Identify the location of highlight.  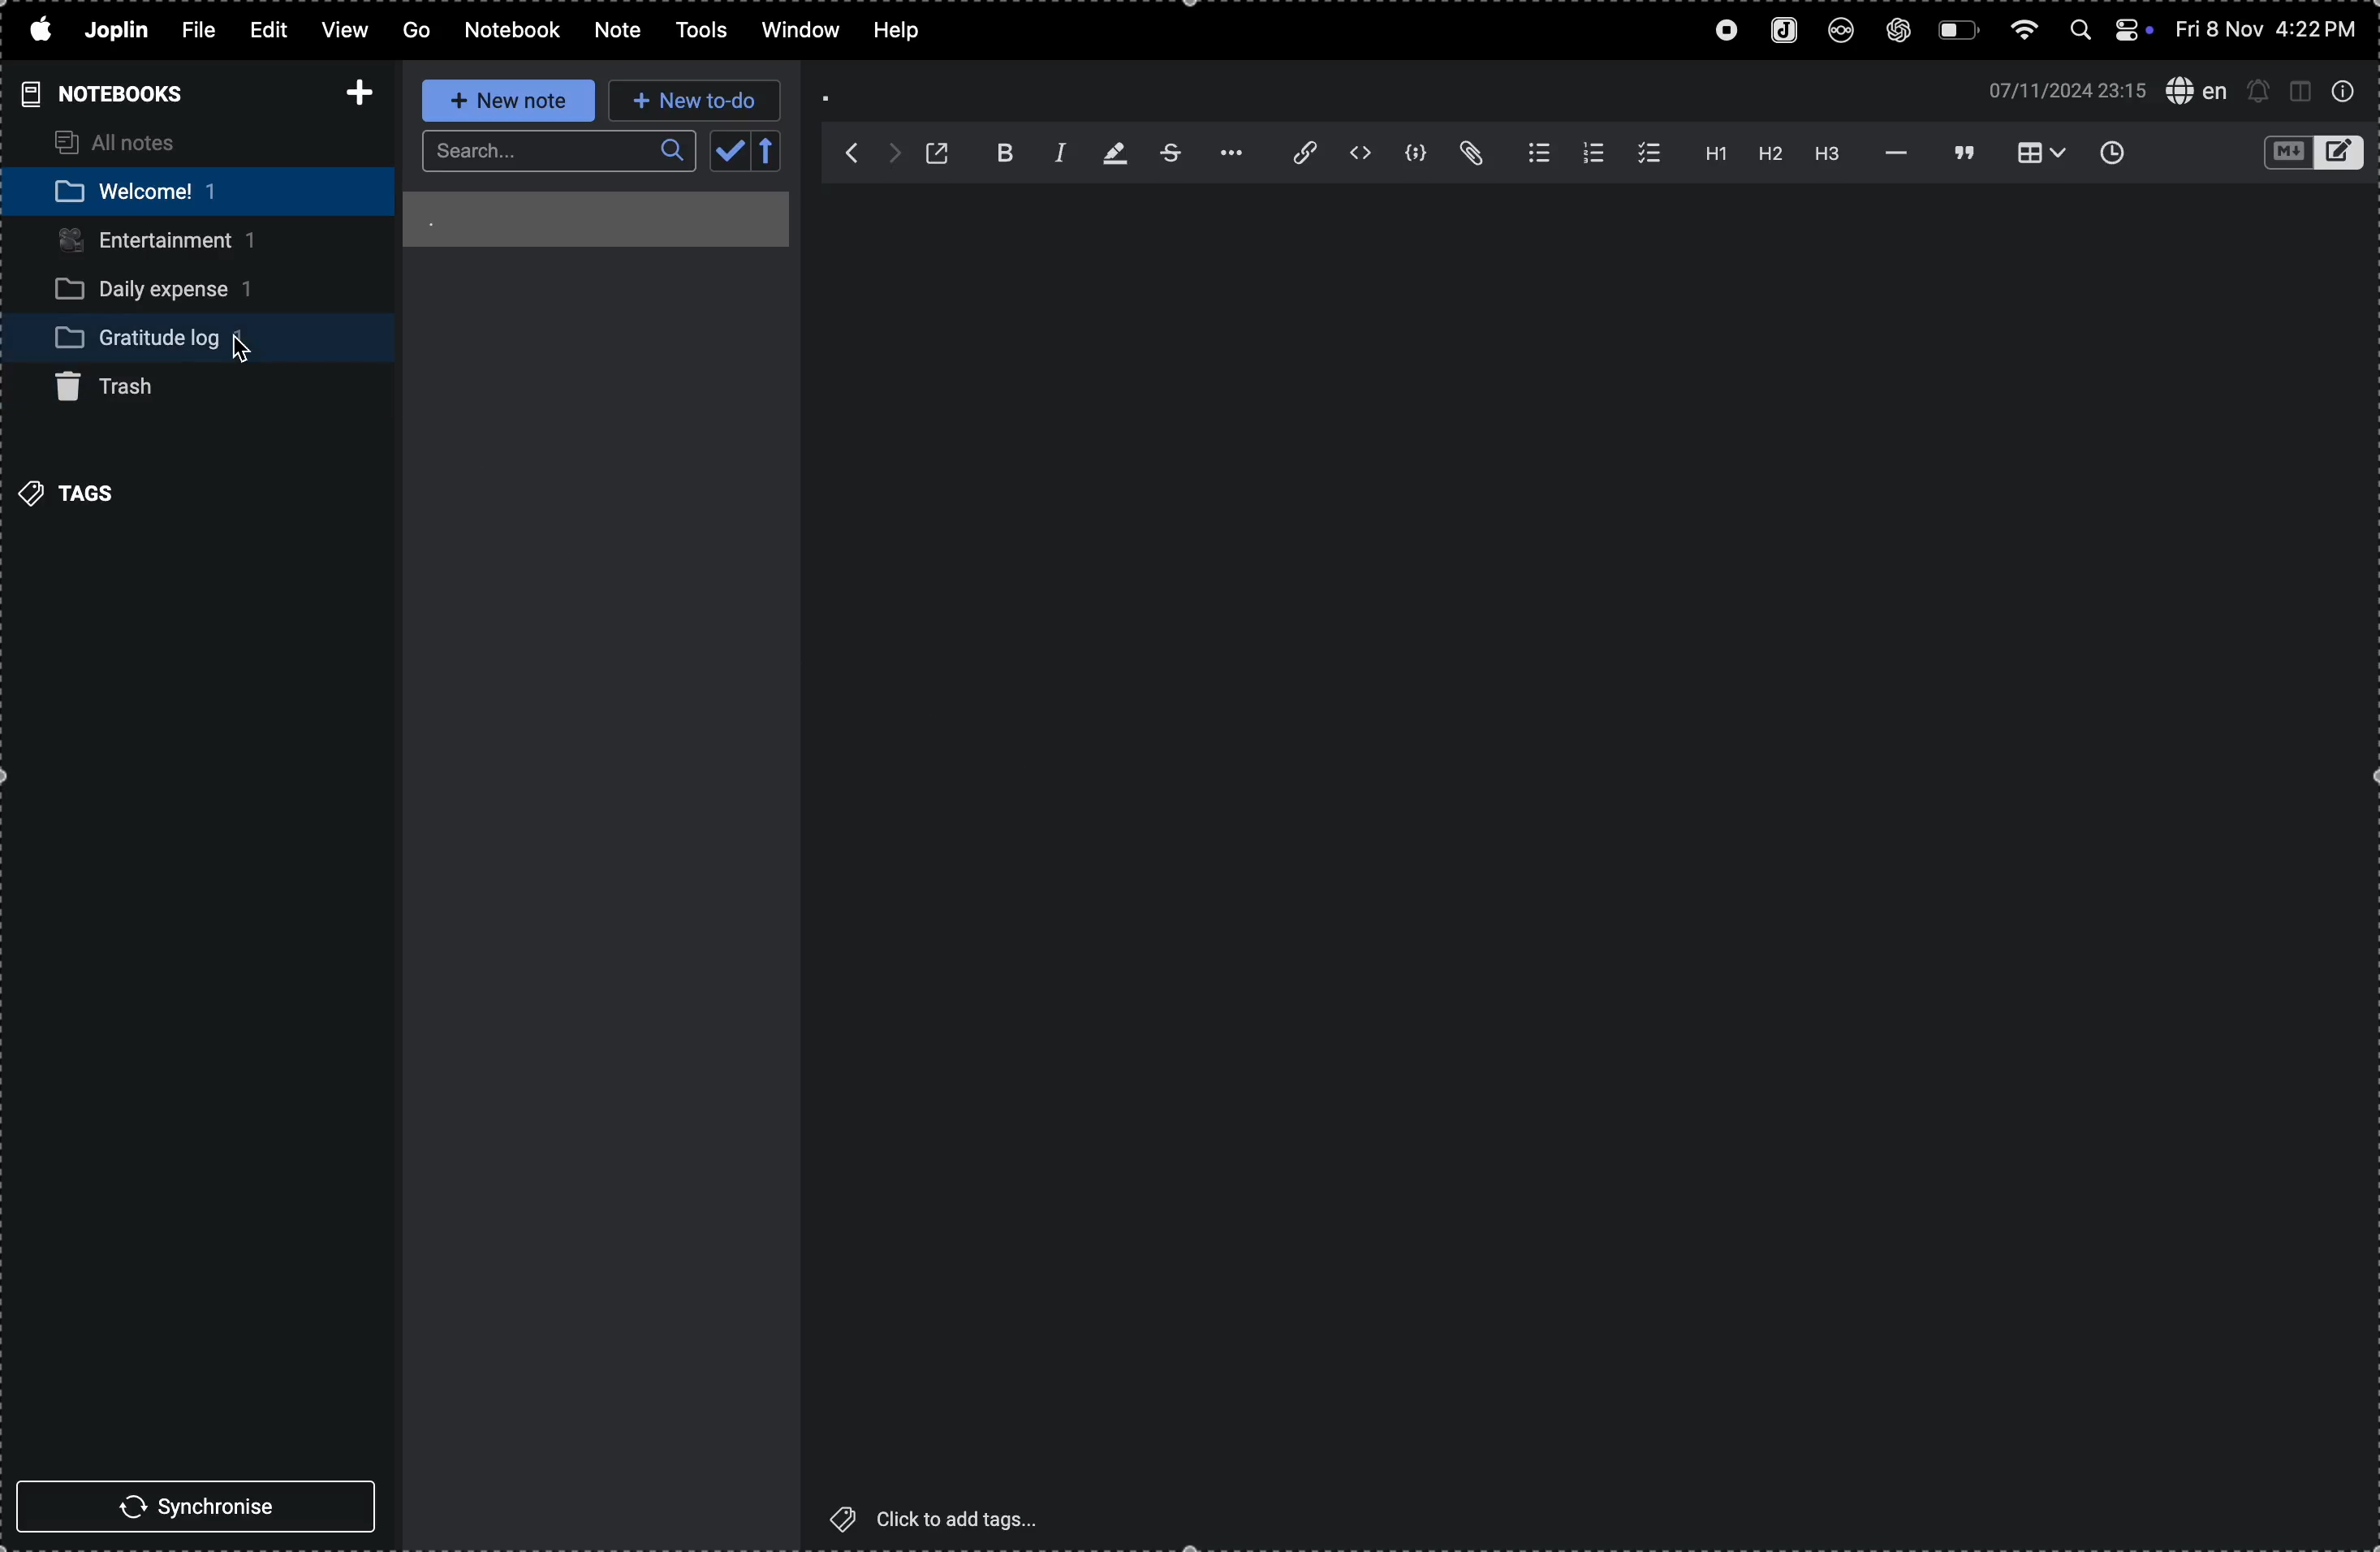
(1110, 152).